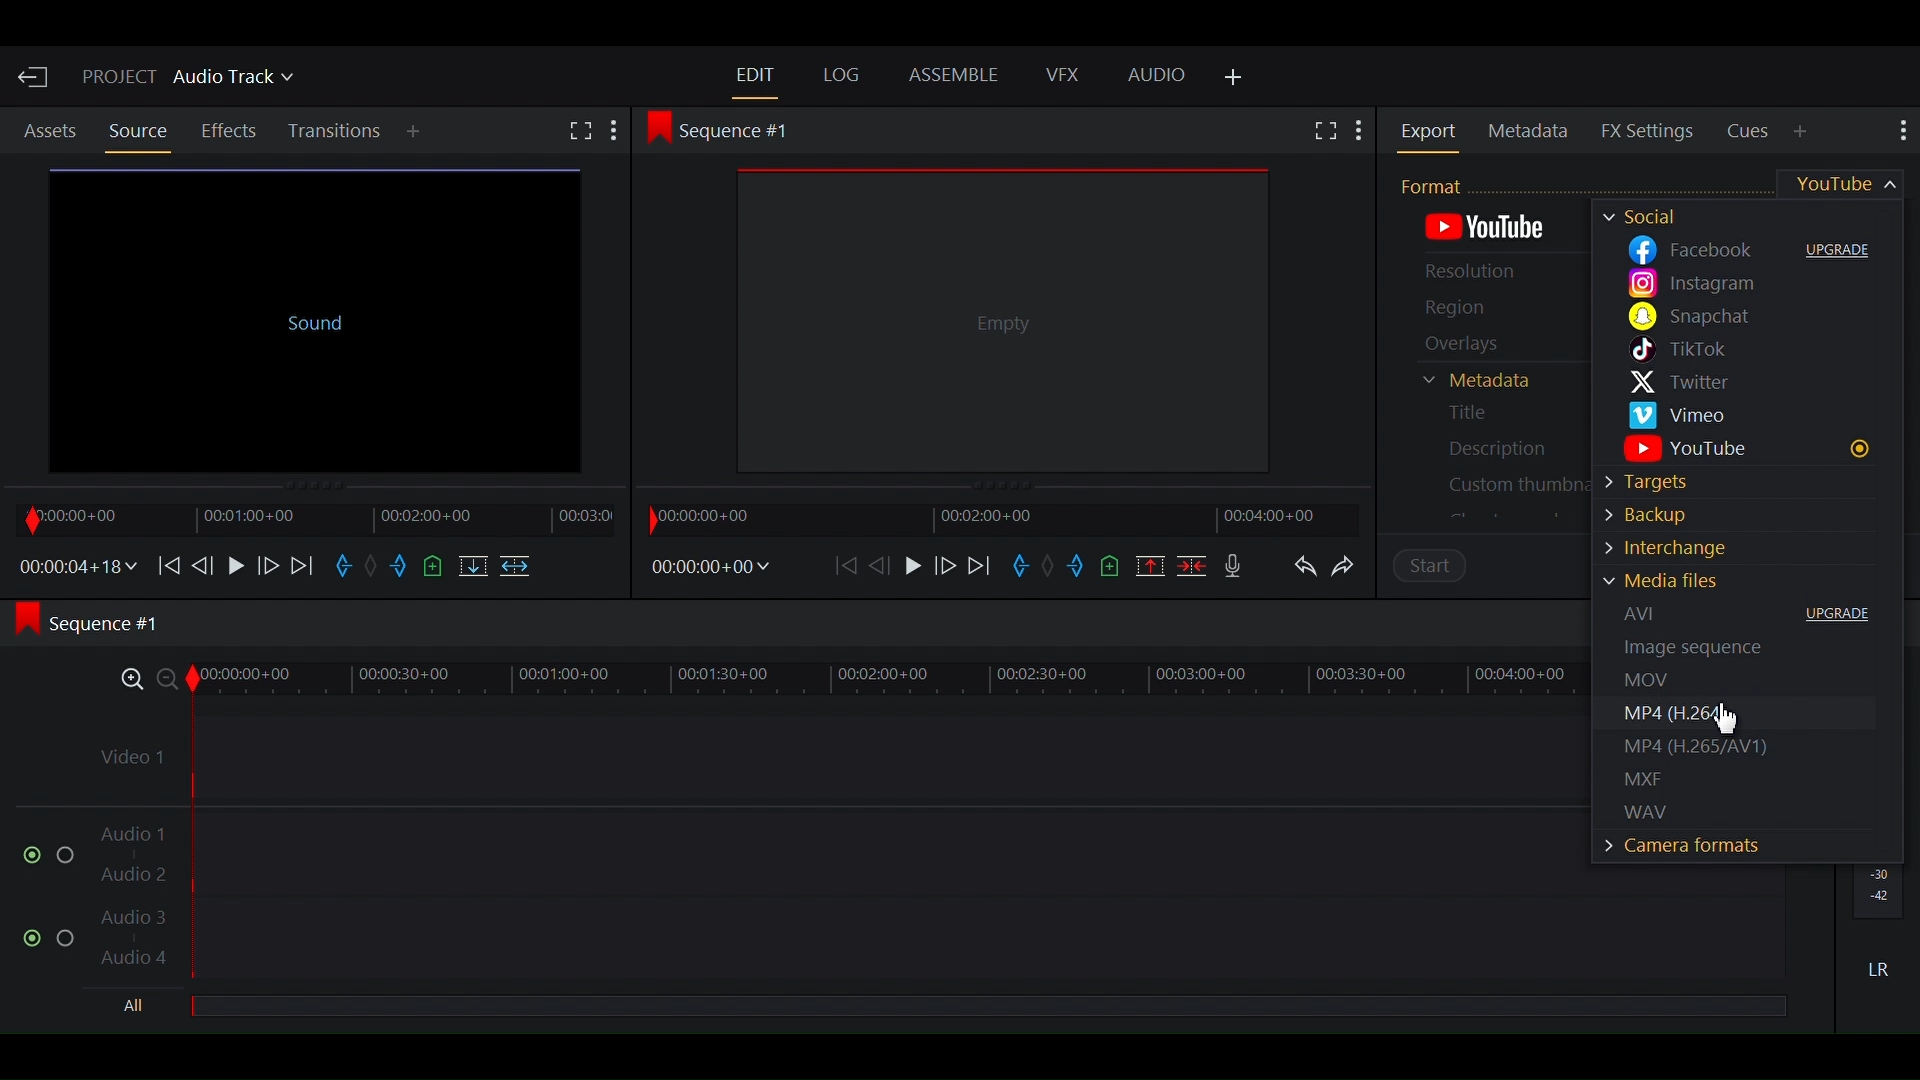  I want to click on Nudge one frame back, so click(885, 564).